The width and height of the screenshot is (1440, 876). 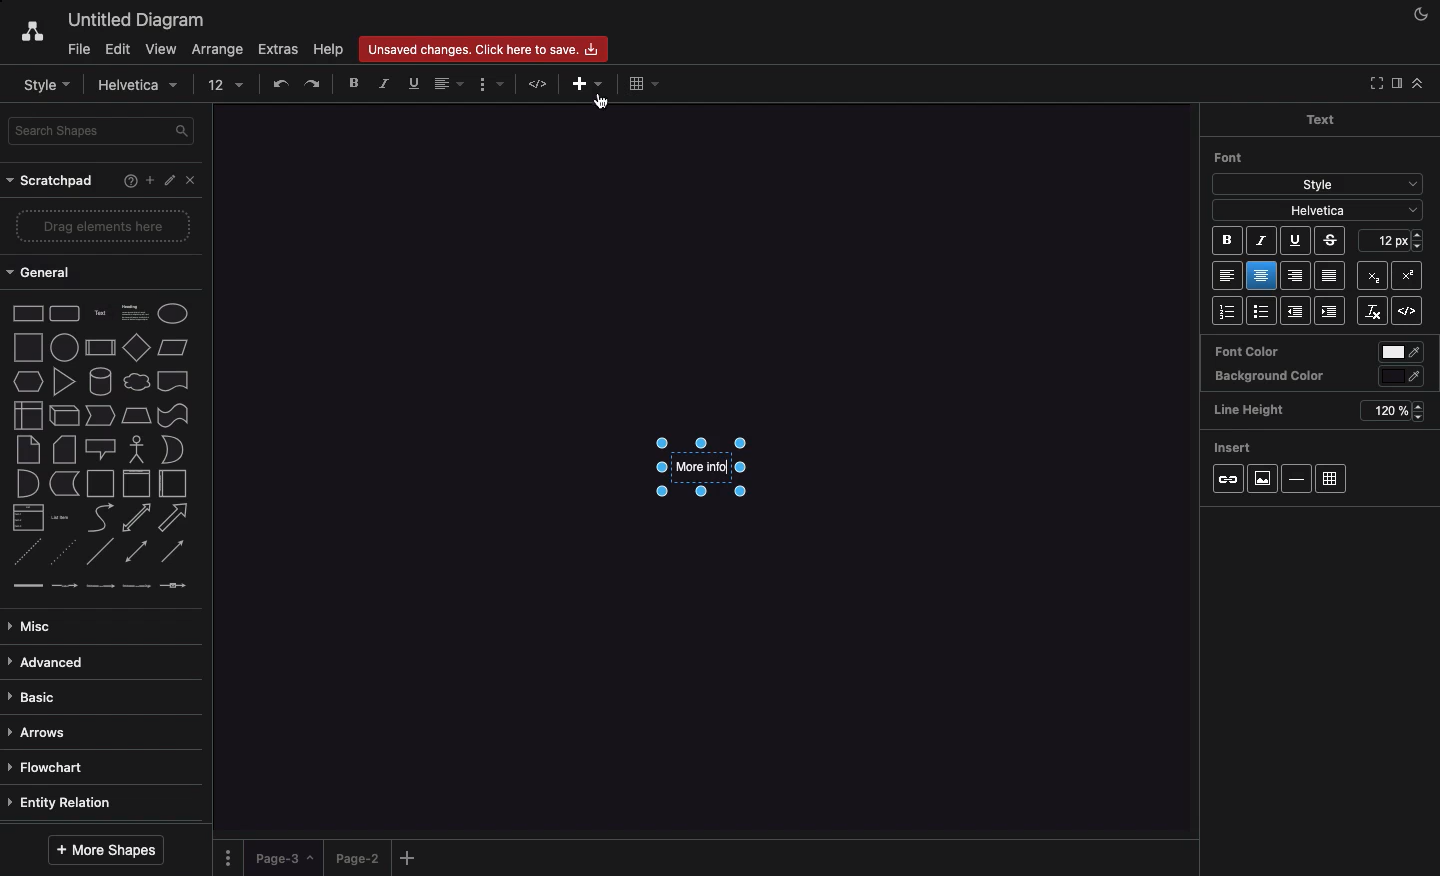 What do you see at coordinates (1256, 407) in the screenshot?
I see `Line height` at bounding box center [1256, 407].